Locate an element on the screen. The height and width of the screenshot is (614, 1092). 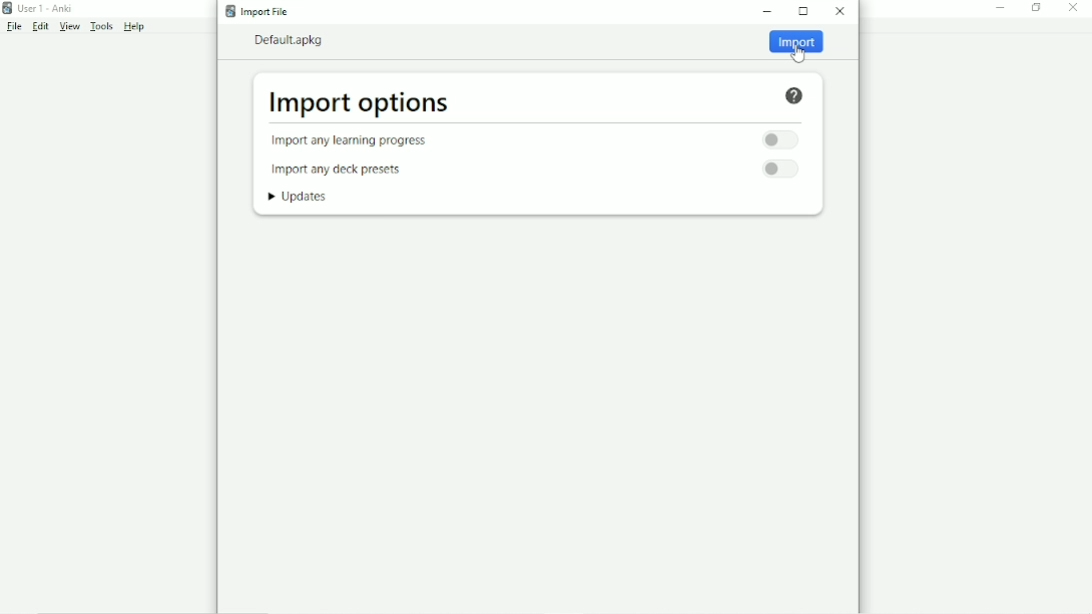
Close is located at coordinates (1074, 8).